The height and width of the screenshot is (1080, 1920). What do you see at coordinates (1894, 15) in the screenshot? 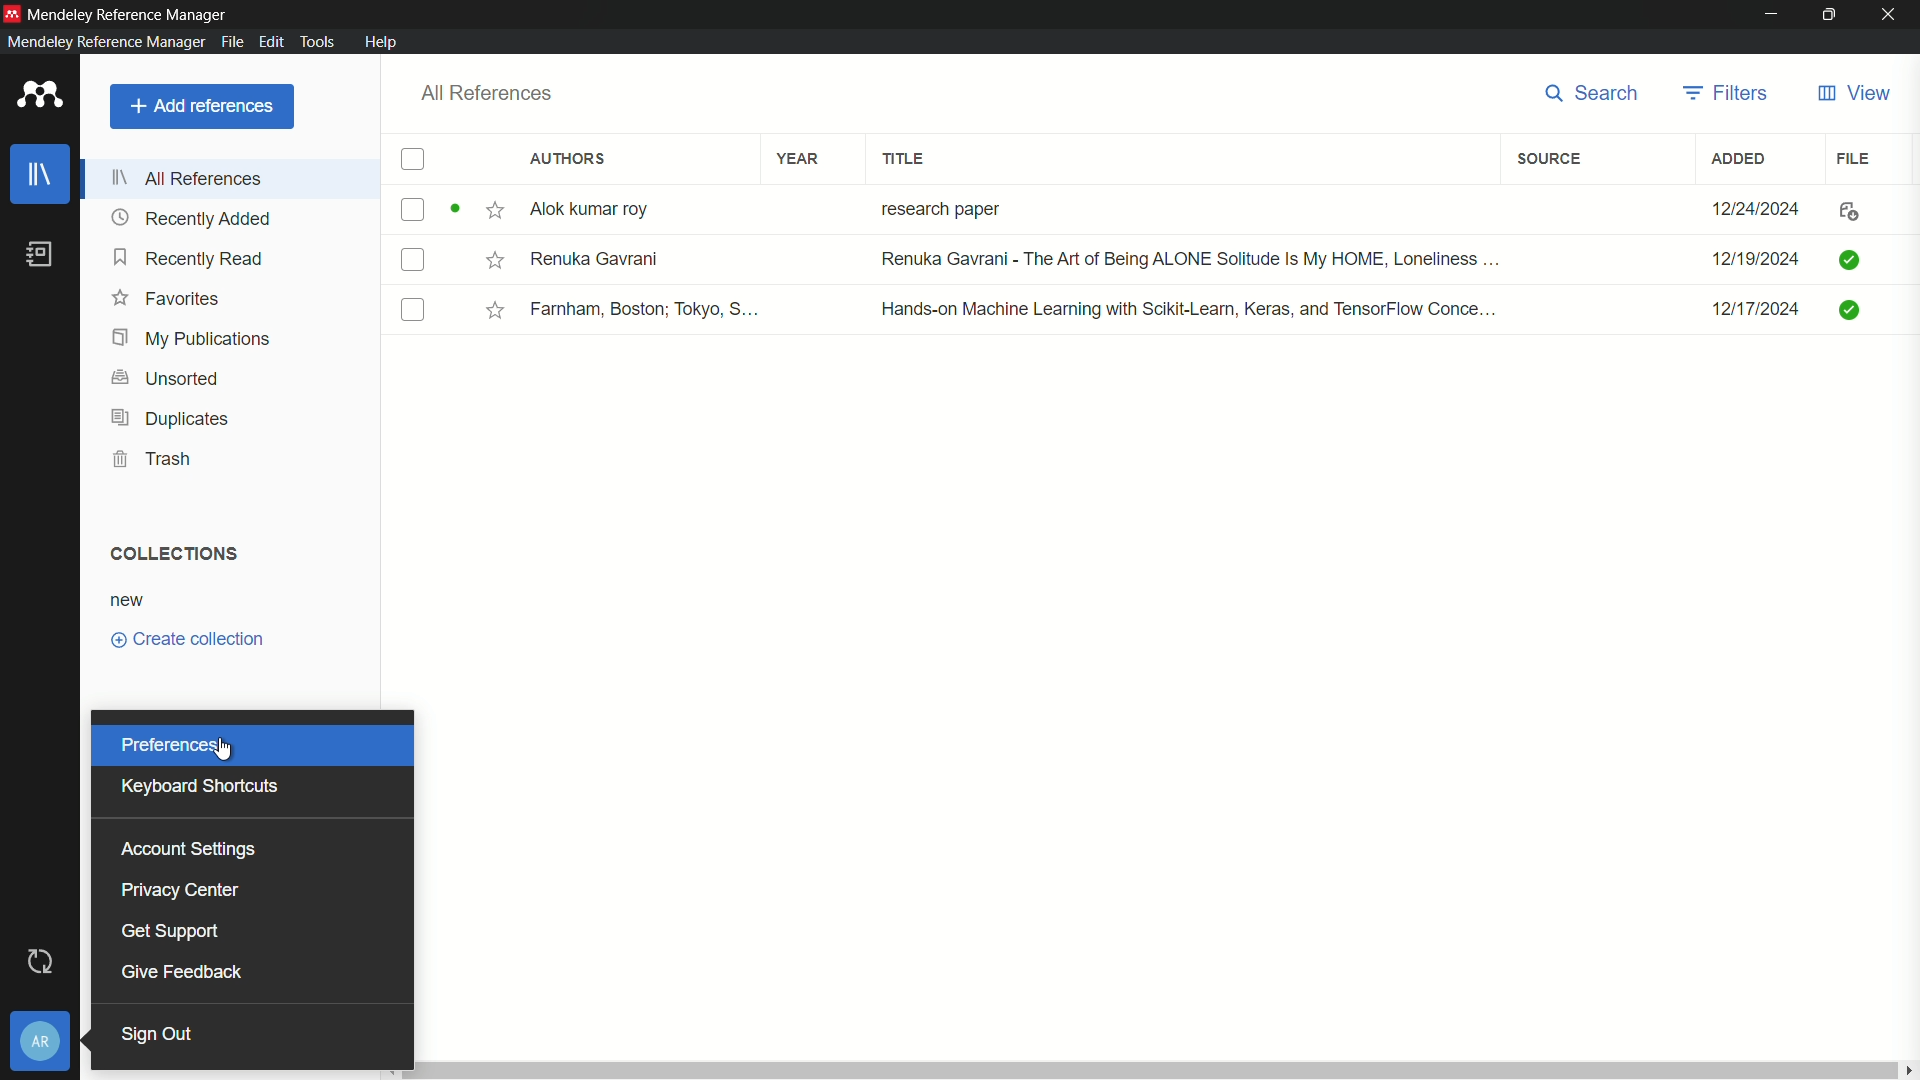
I see `close app` at bounding box center [1894, 15].